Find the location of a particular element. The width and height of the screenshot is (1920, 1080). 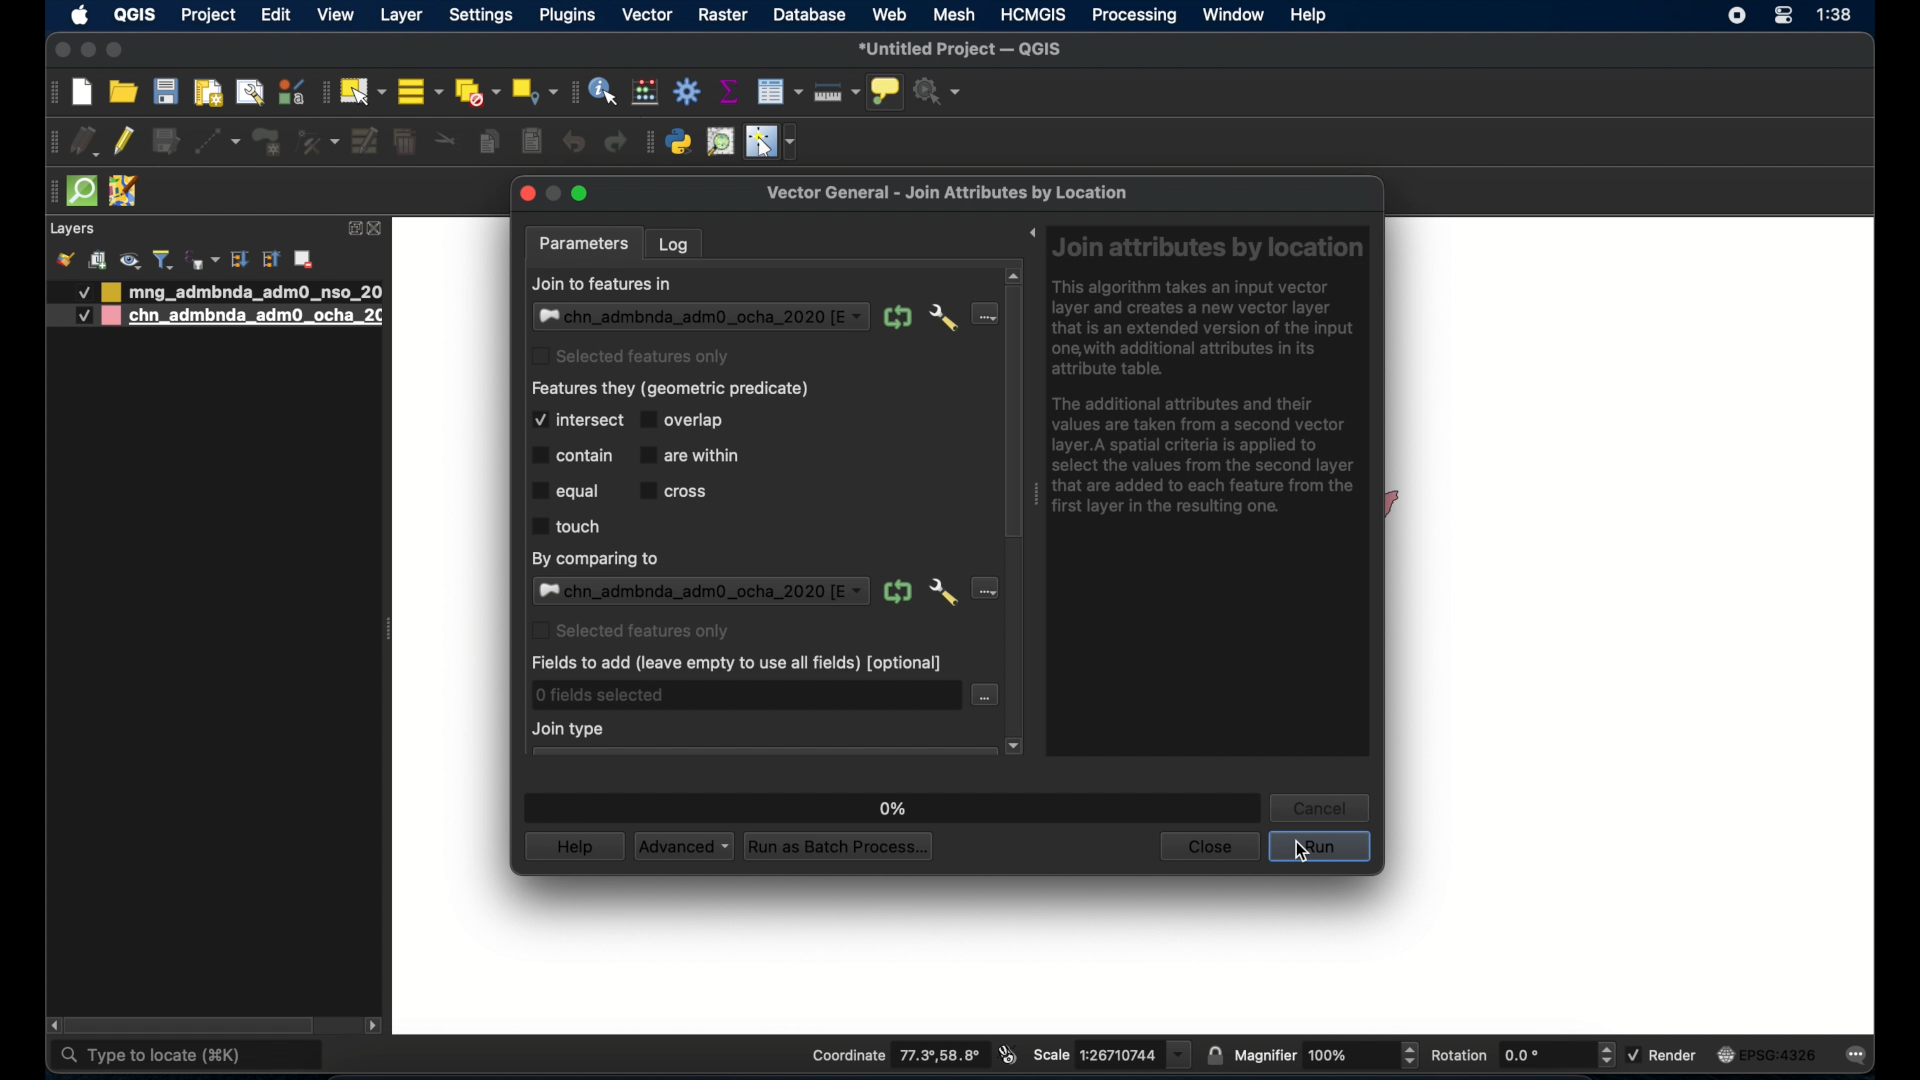

advanced option is located at coordinates (941, 592).